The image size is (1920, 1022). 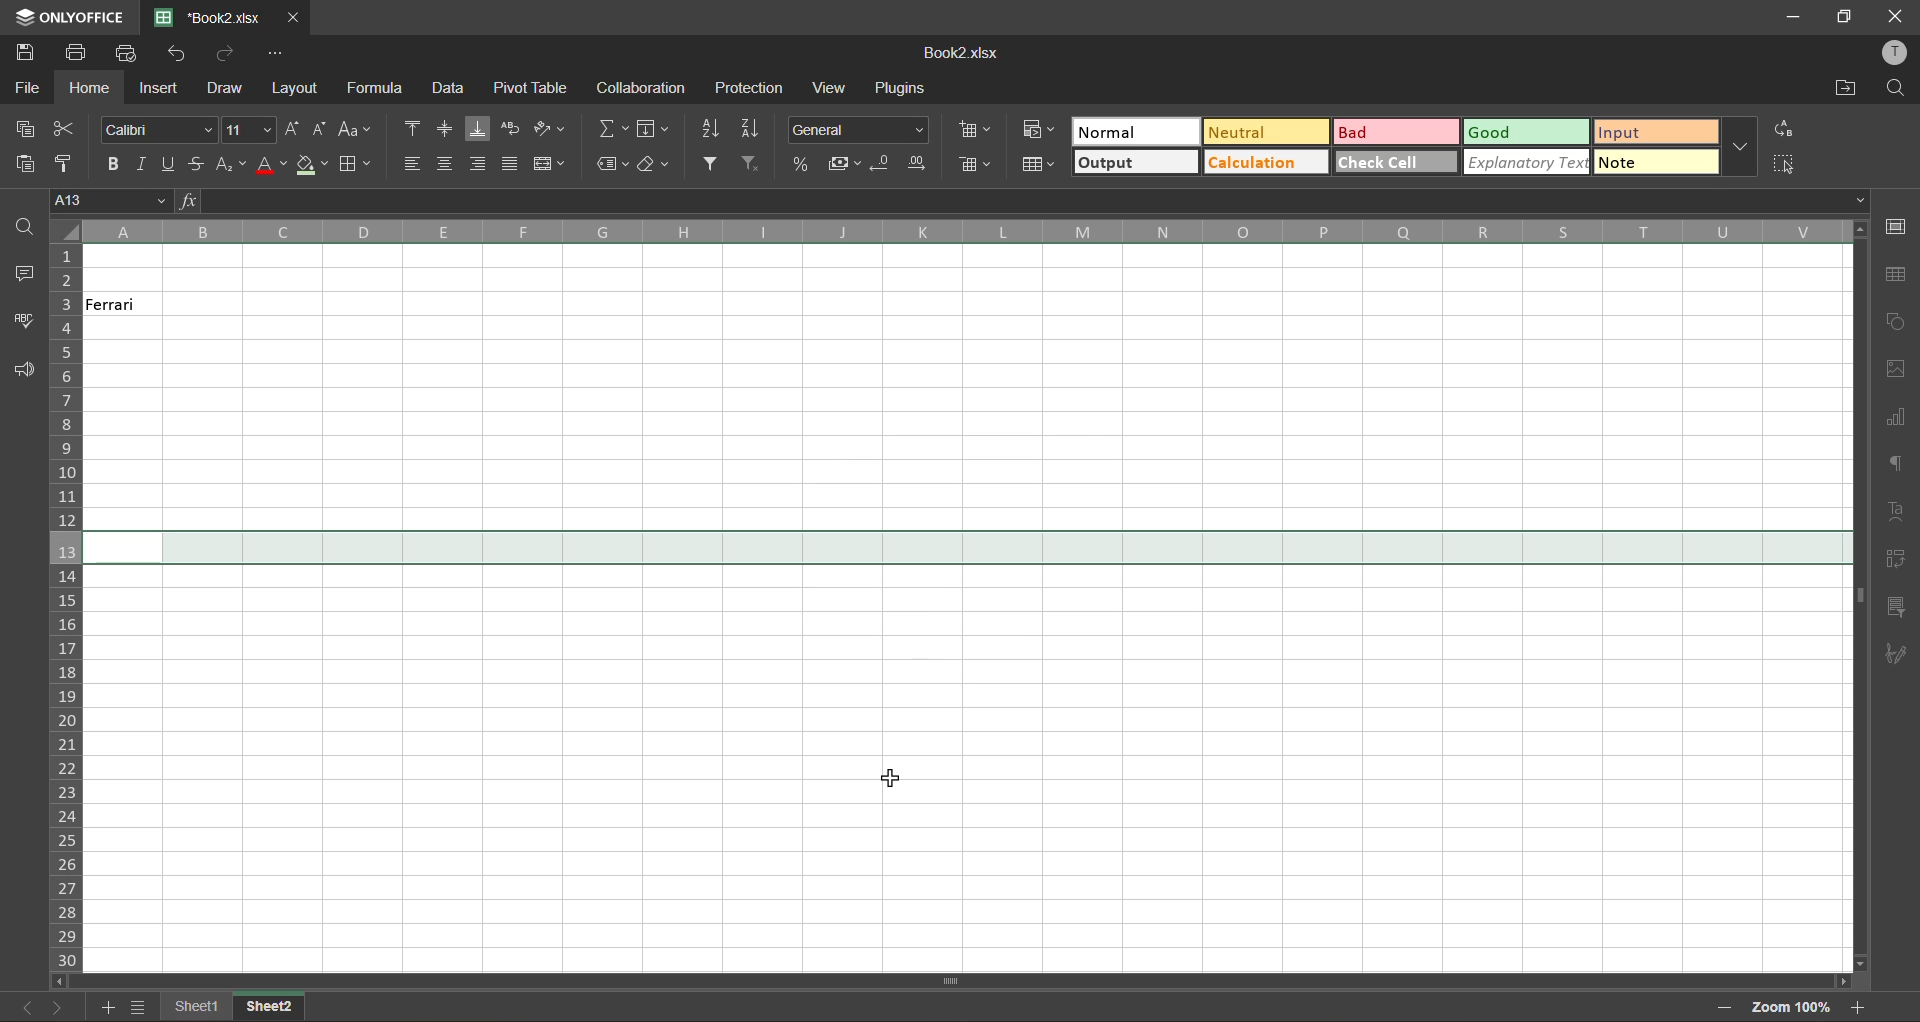 What do you see at coordinates (166, 164) in the screenshot?
I see `underline` at bounding box center [166, 164].